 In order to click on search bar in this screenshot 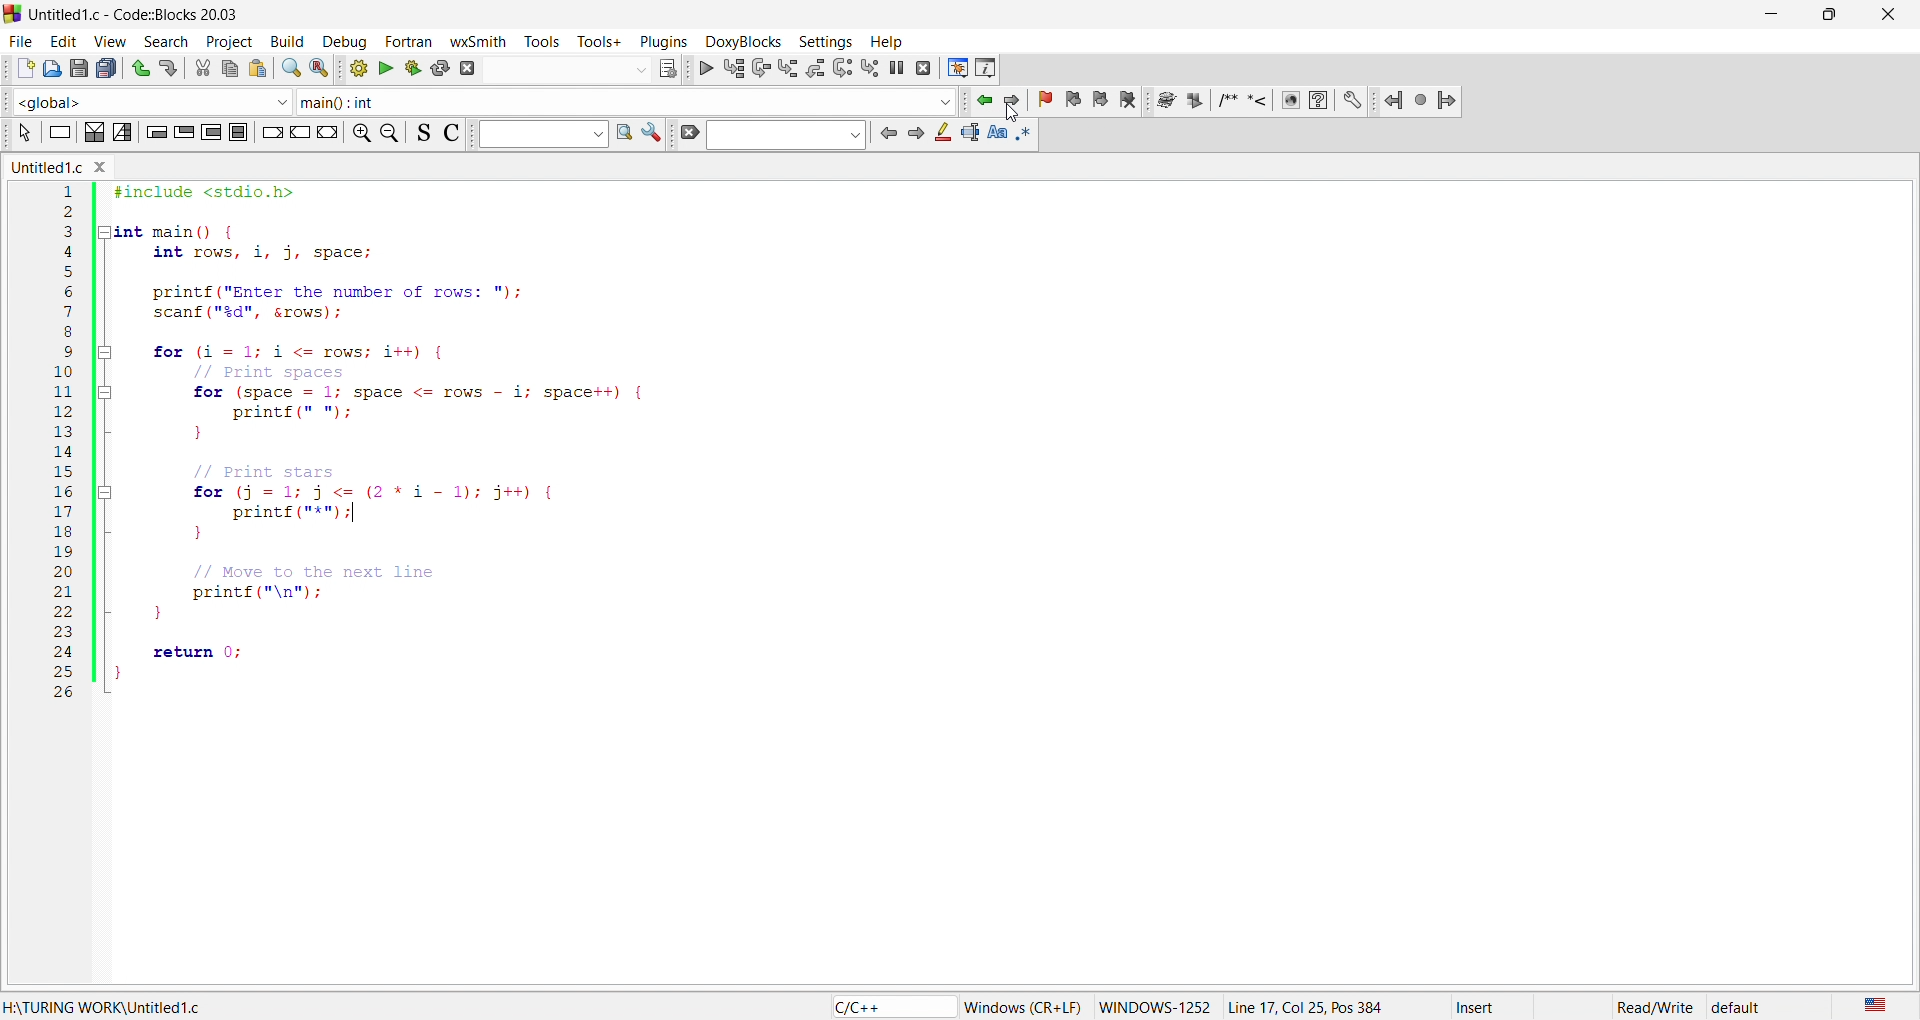, I will do `click(771, 135)`.